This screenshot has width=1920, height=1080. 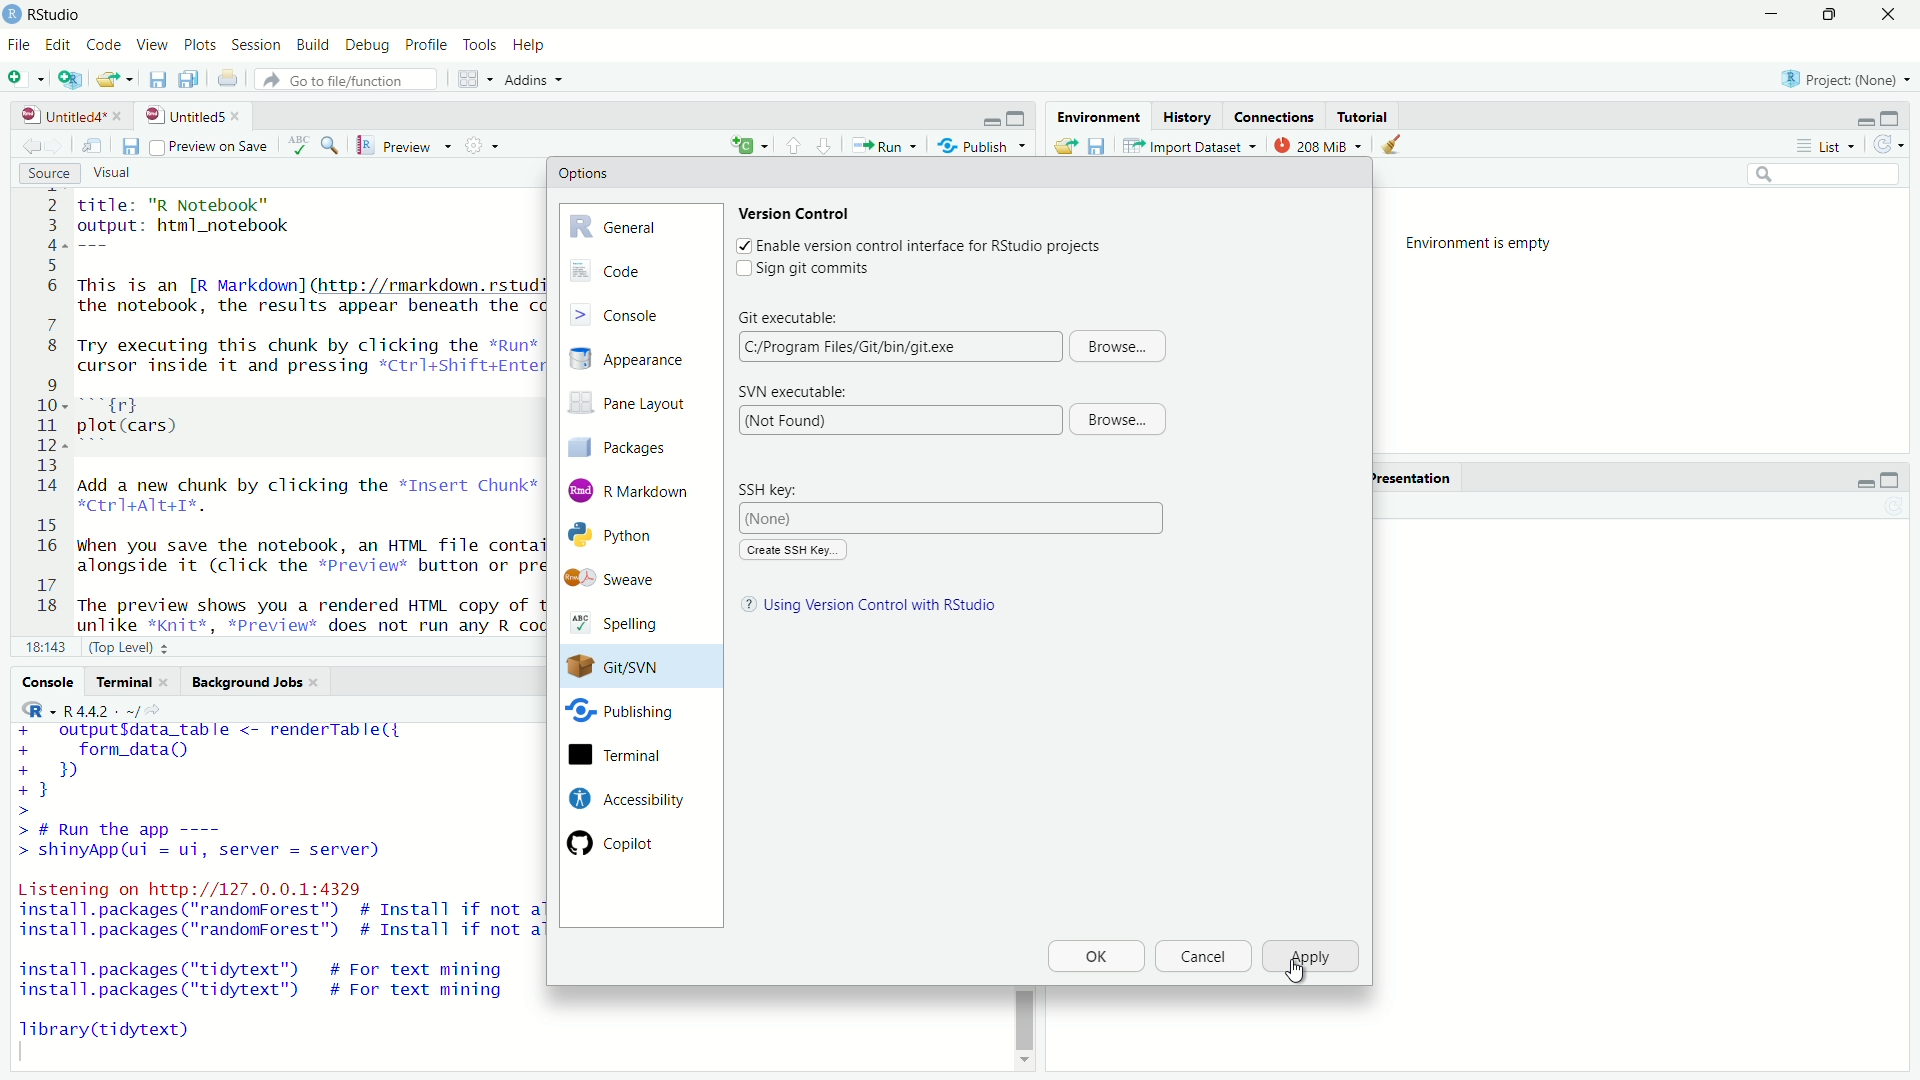 What do you see at coordinates (369, 47) in the screenshot?
I see `Debug` at bounding box center [369, 47].